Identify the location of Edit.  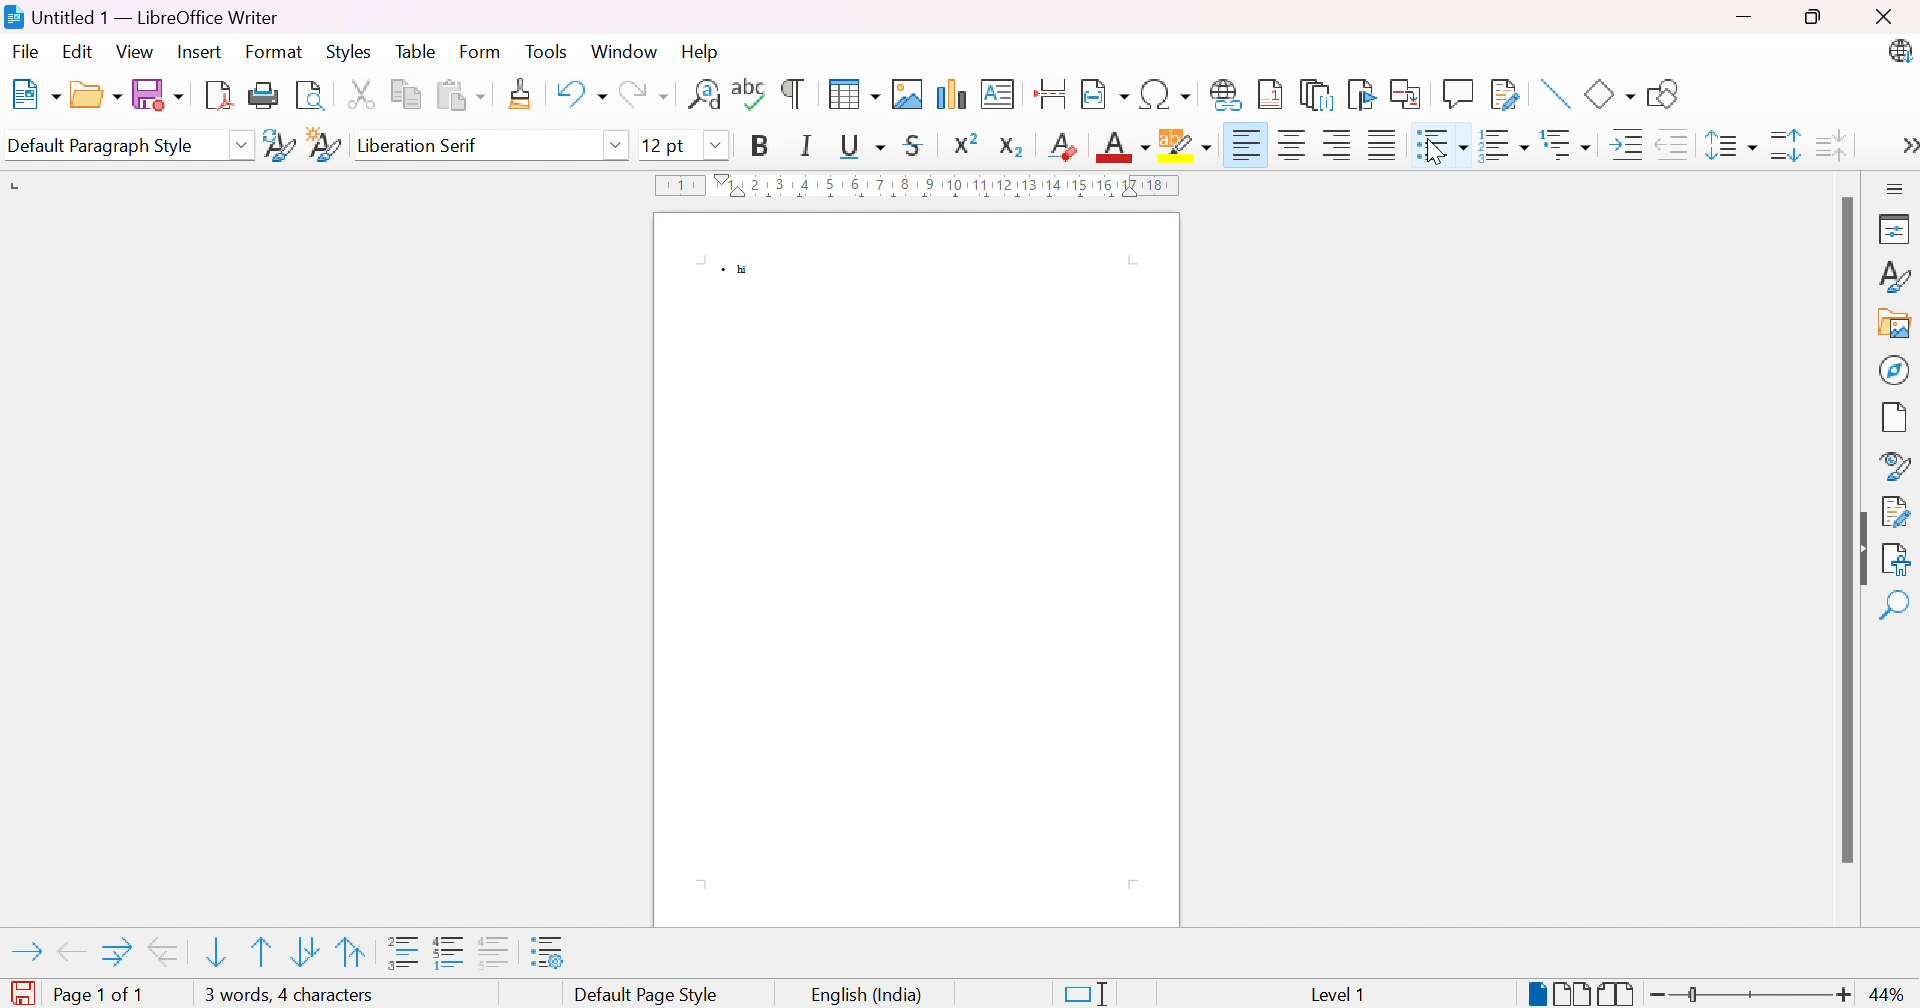
(81, 54).